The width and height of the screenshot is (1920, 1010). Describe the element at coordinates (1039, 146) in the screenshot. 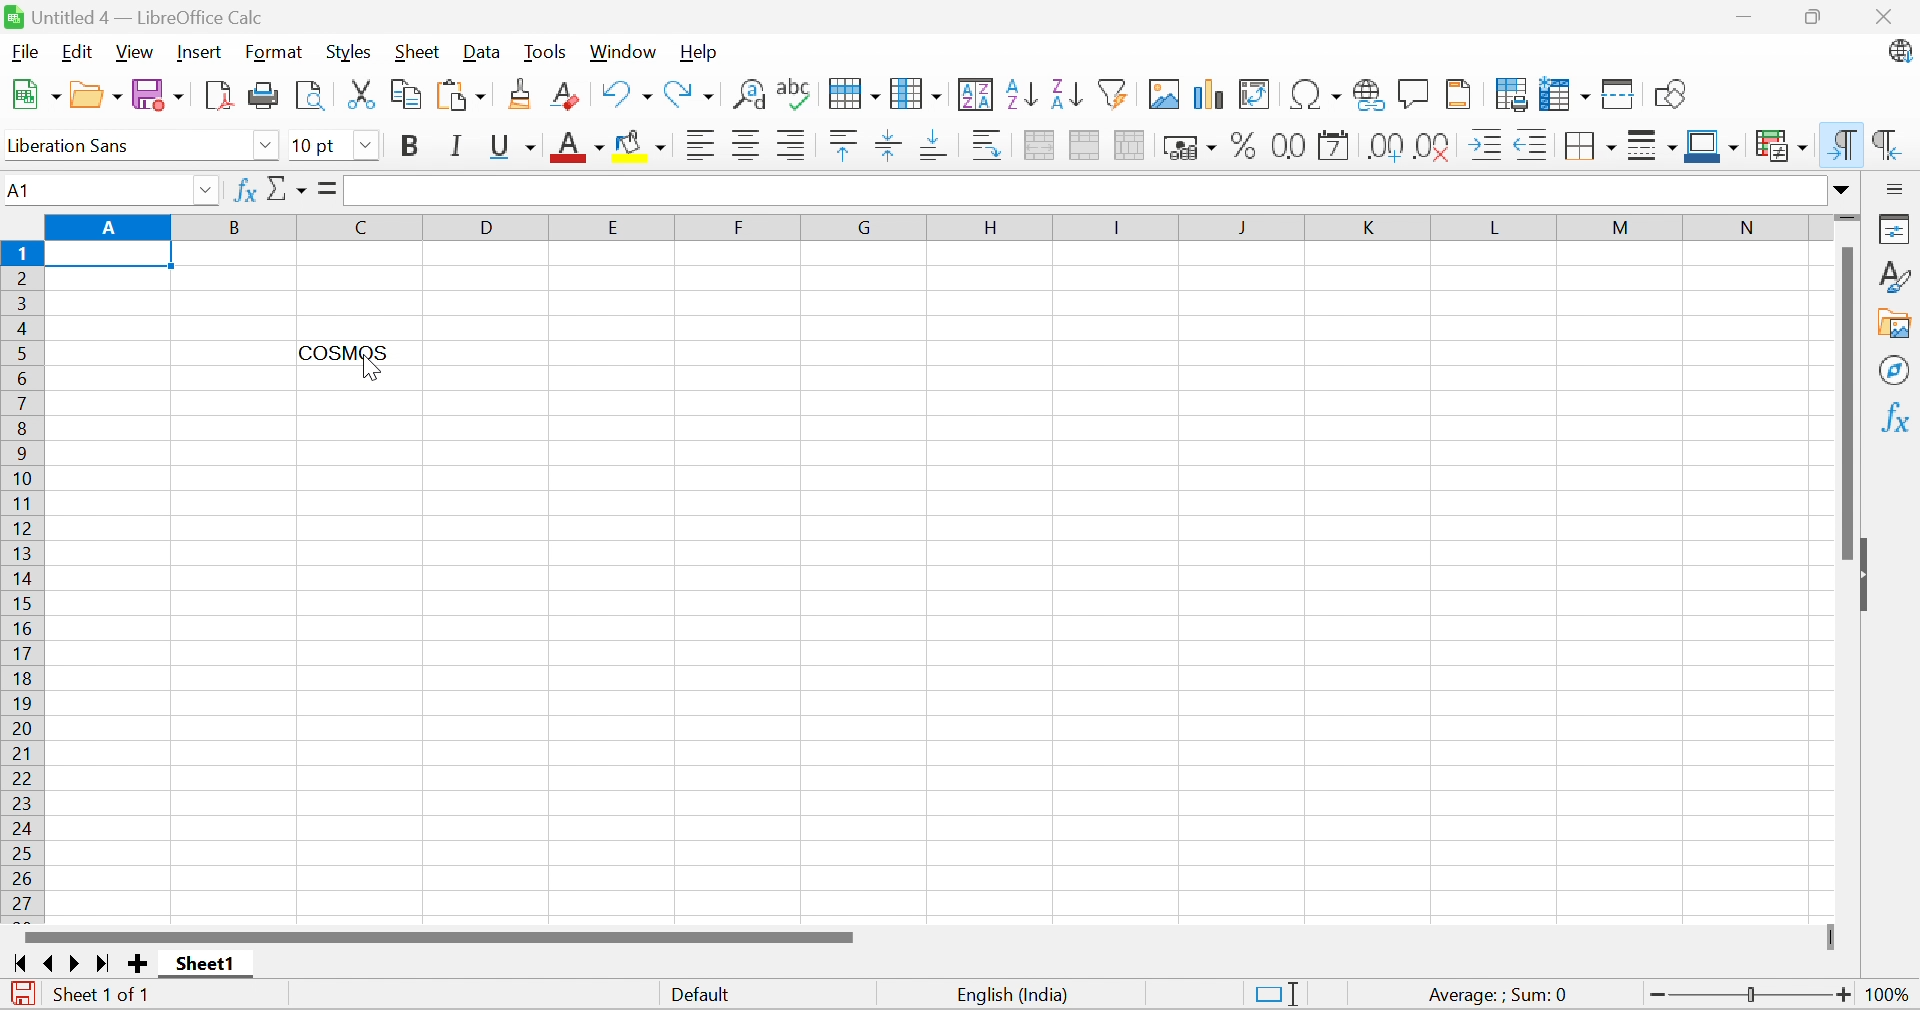

I see `Merge and Center or Unmerge Cells Depending on current Toggle Status` at that location.